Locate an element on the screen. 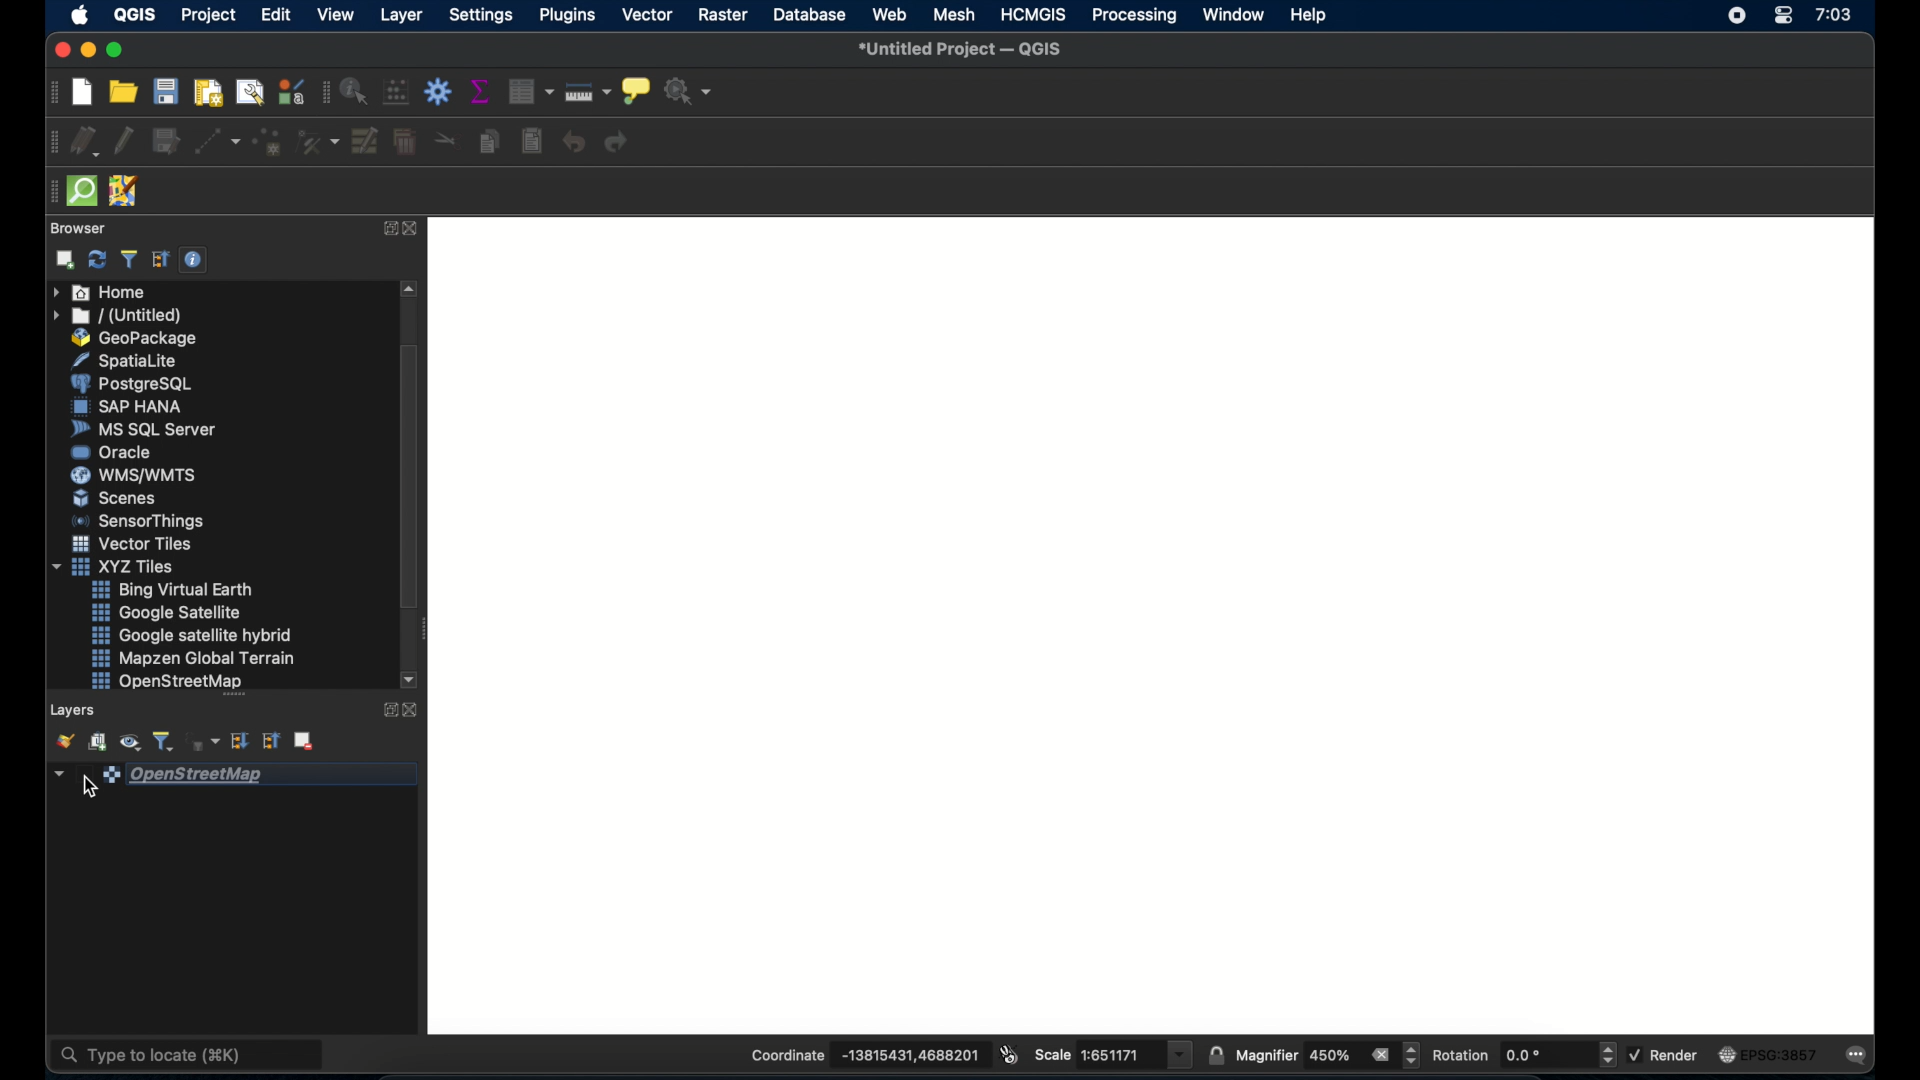 Image resolution: width=1920 pixels, height=1080 pixels. delete. selected is located at coordinates (407, 145).